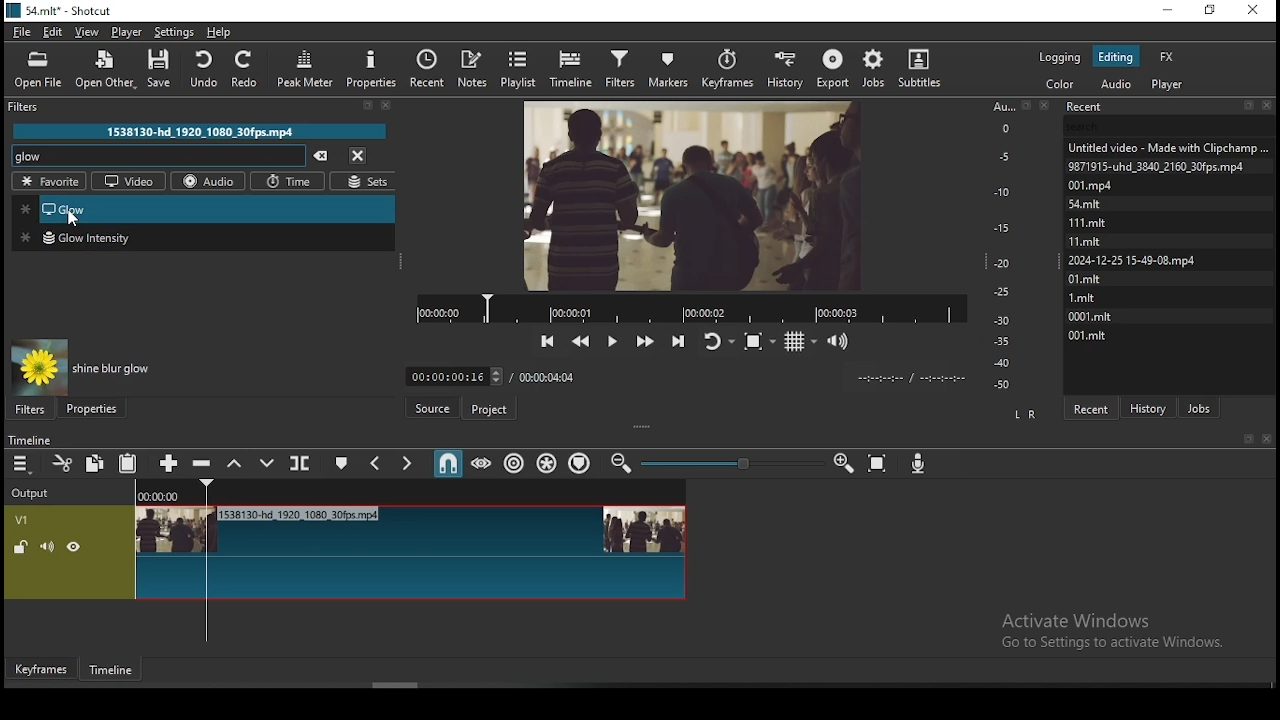  What do you see at coordinates (1022, 413) in the screenshot?
I see `L R` at bounding box center [1022, 413].